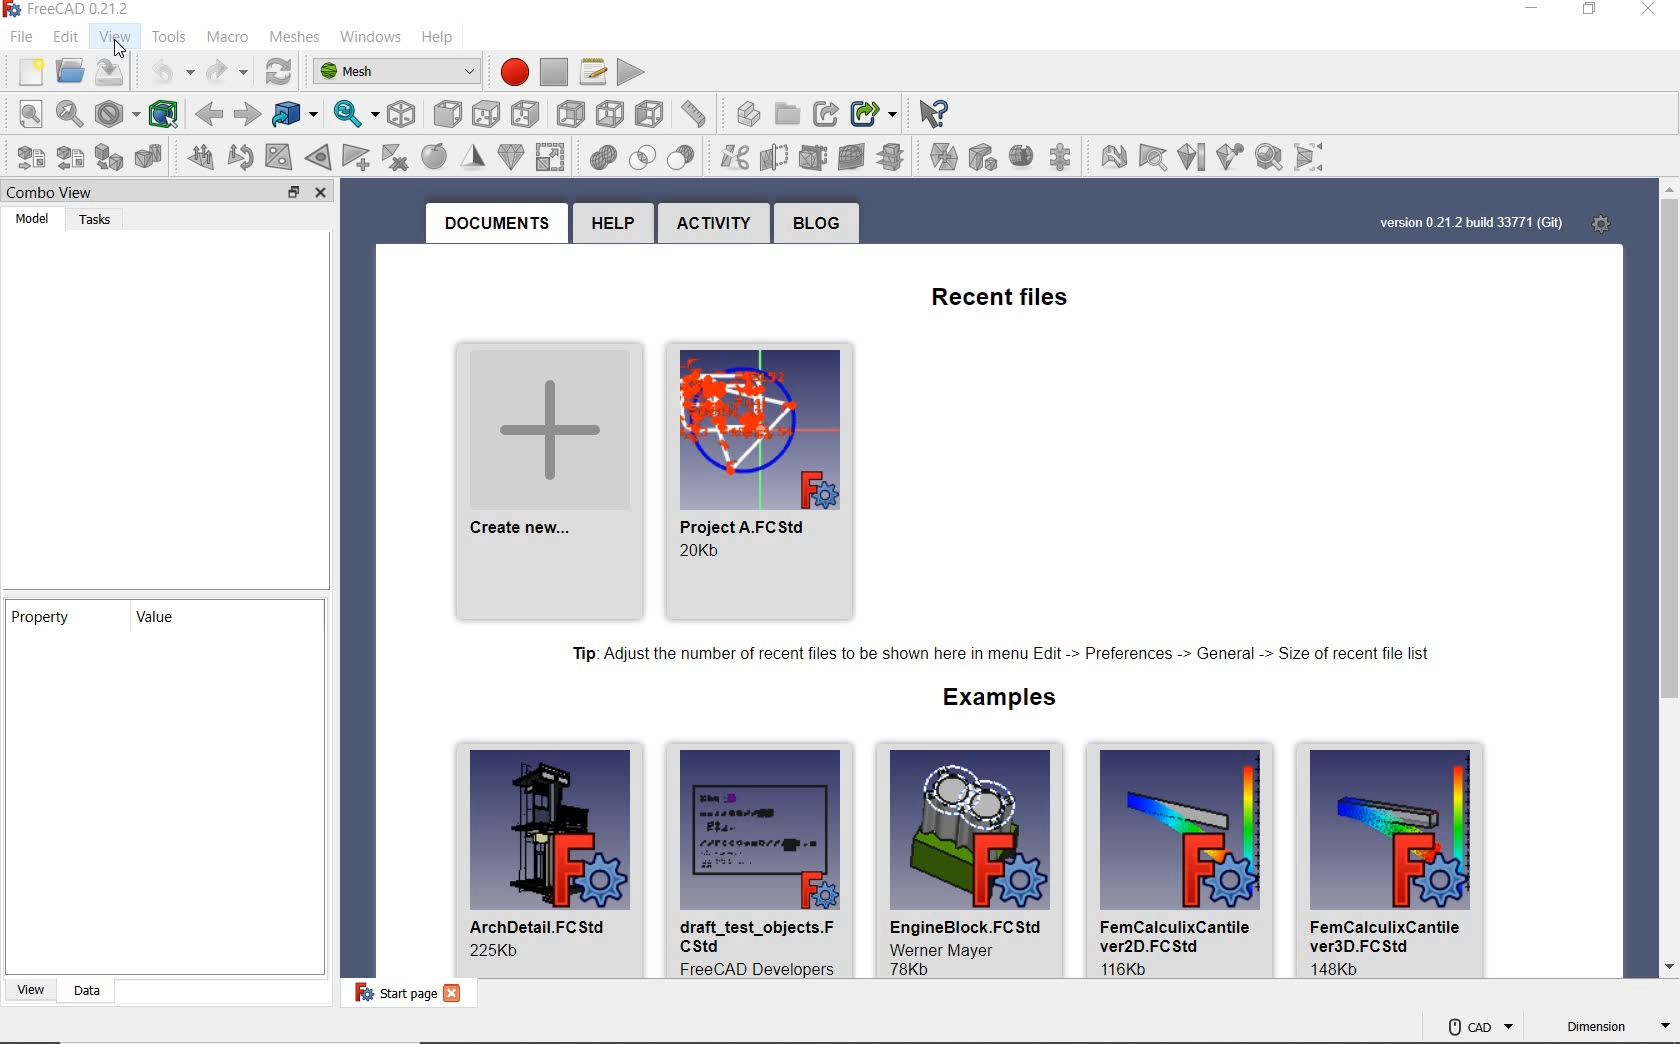 The width and height of the screenshot is (1680, 1044). I want to click on what's this?, so click(876, 110).